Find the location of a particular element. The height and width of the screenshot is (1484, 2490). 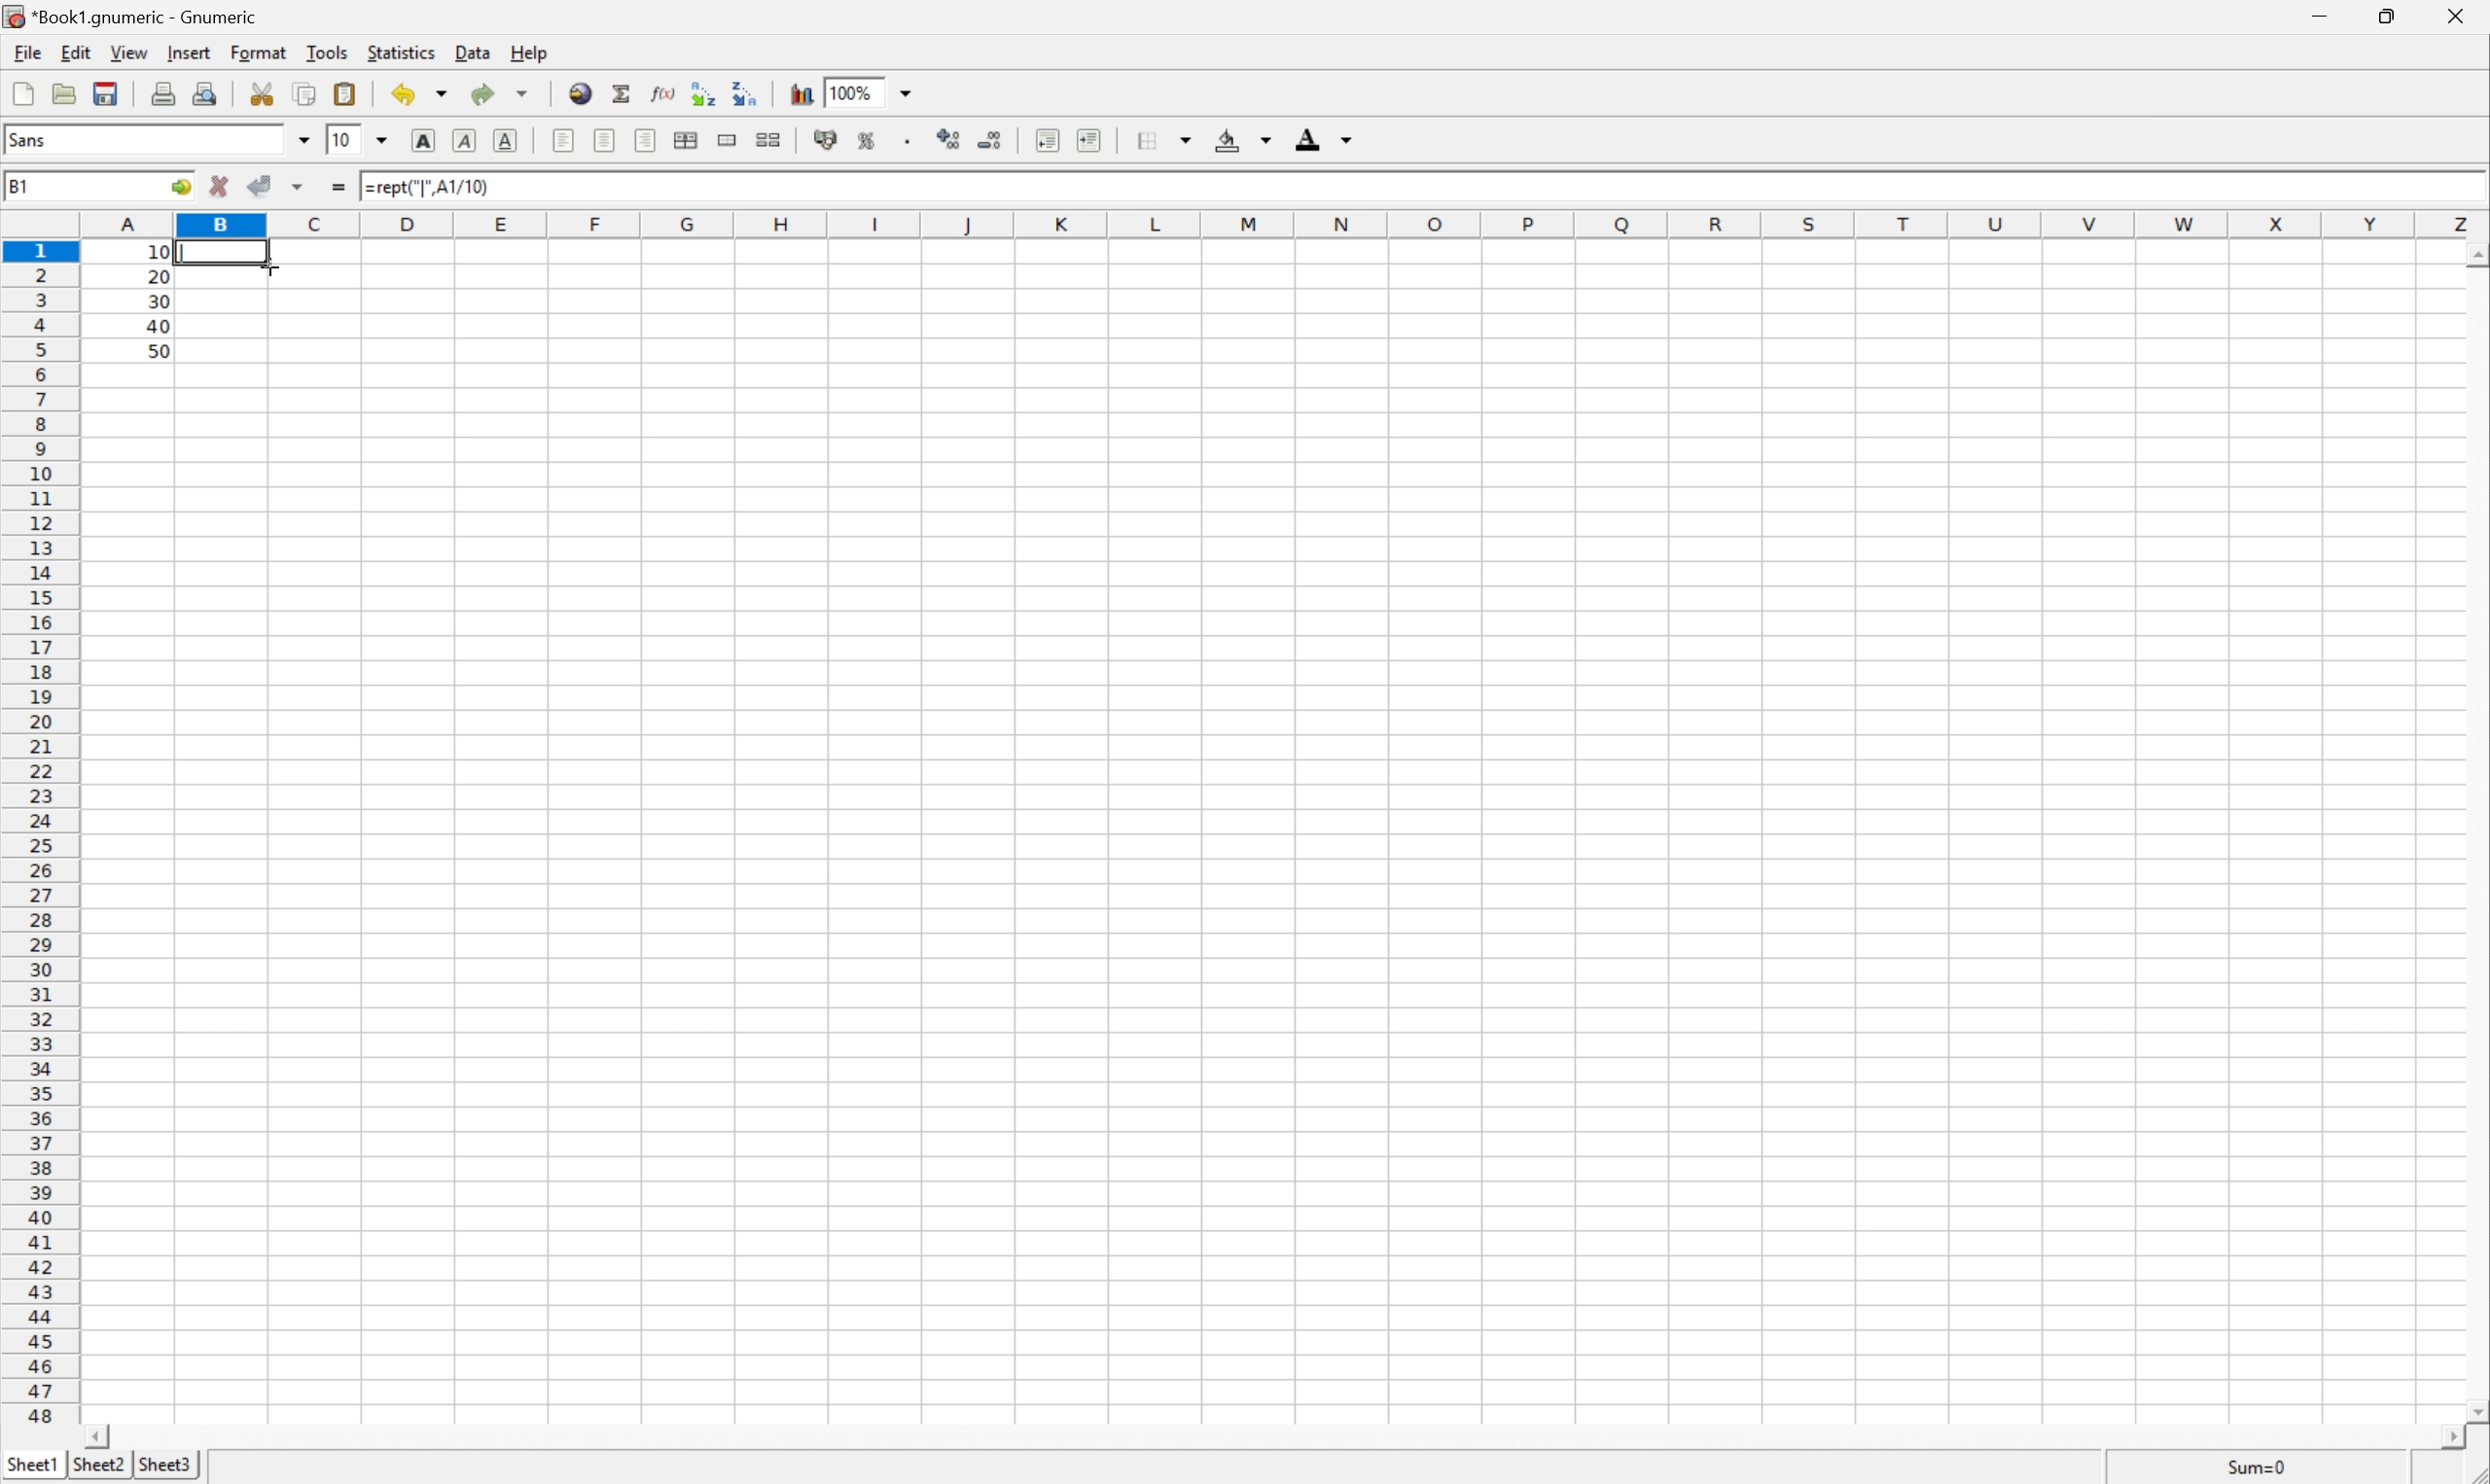

Sheet1 is located at coordinates (33, 1464).